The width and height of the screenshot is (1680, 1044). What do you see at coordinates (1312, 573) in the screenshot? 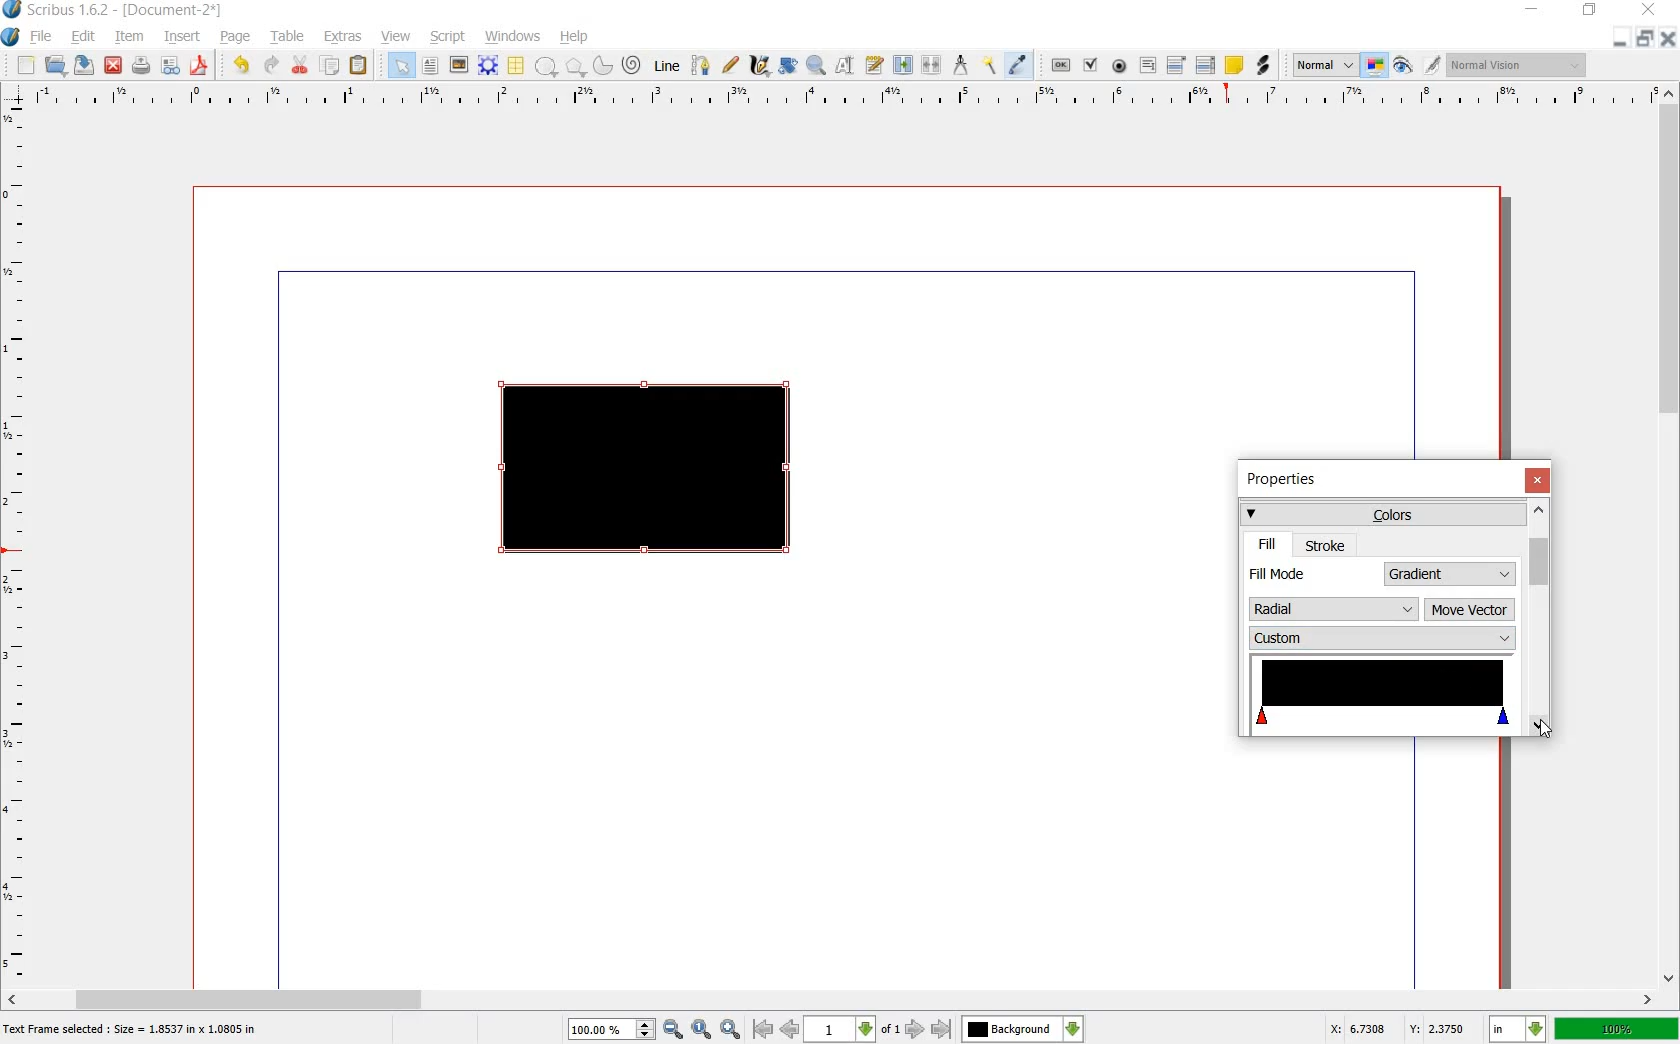
I see `fill mode` at bounding box center [1312, 573].